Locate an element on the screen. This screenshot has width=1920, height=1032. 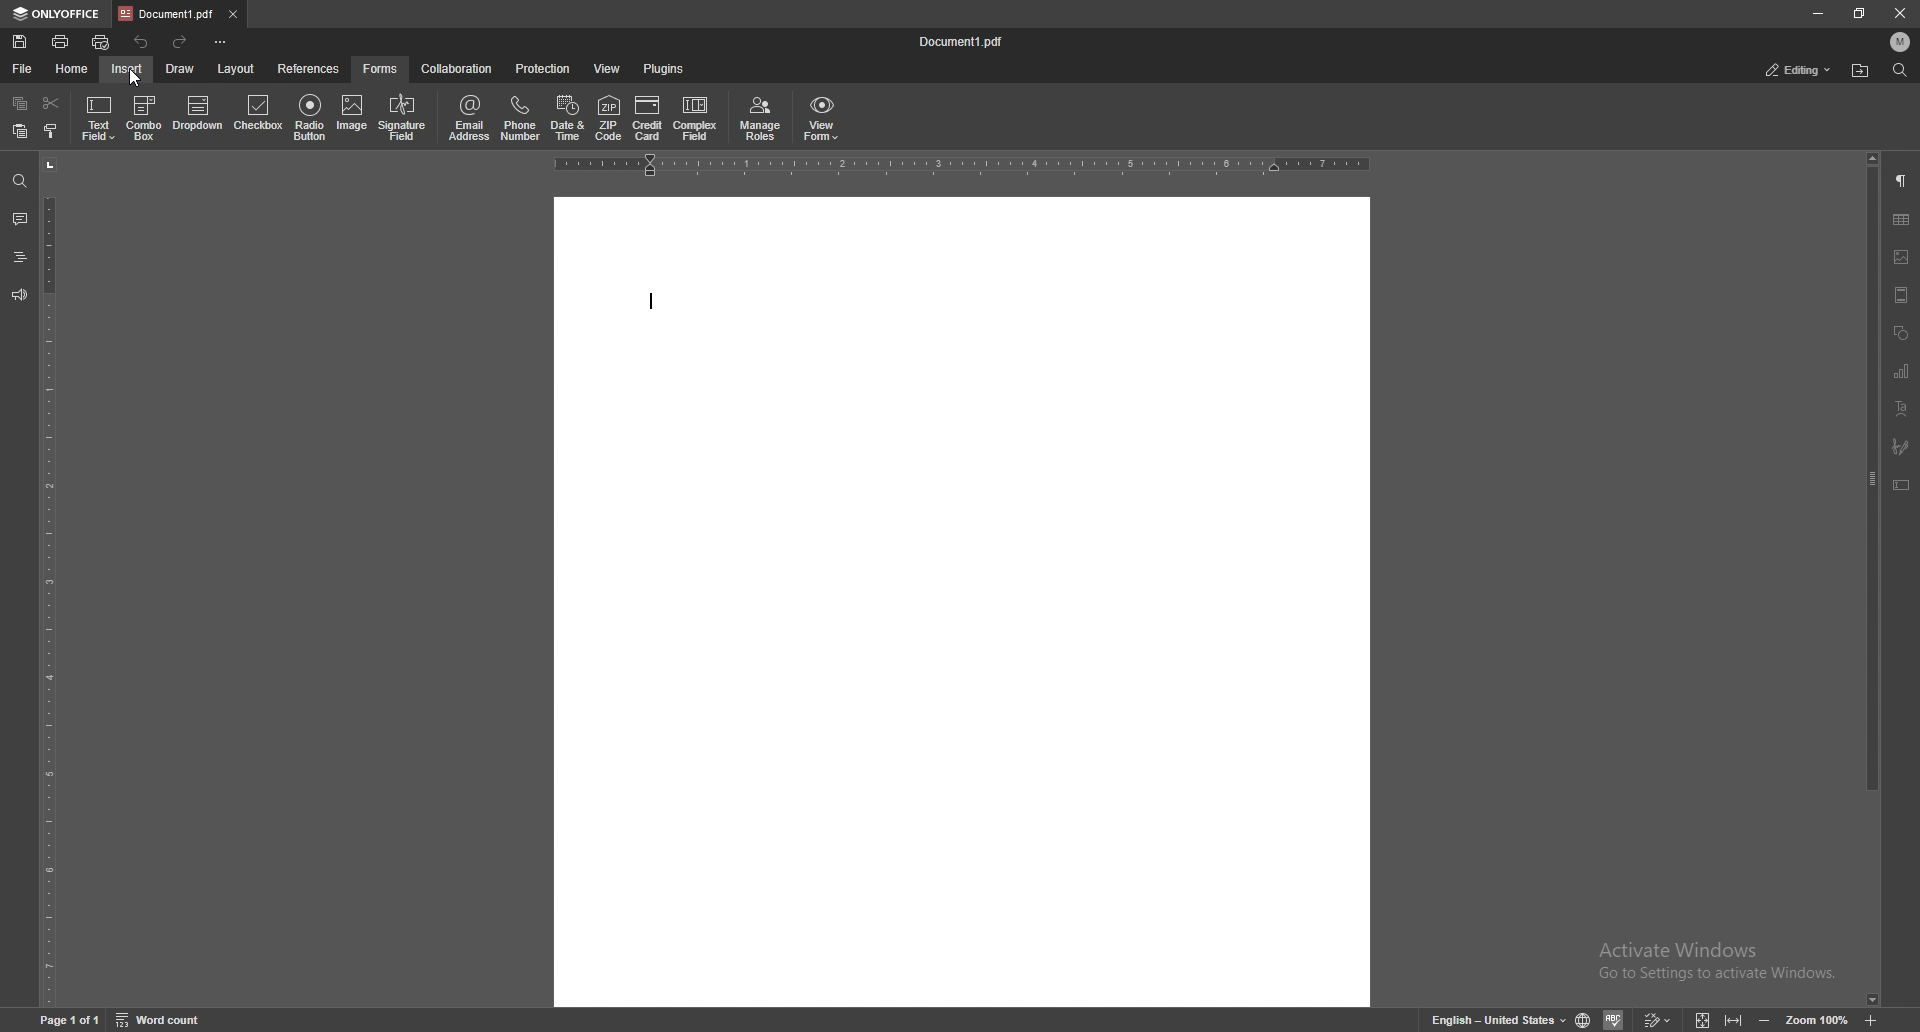
complex field is located at coordinates (697, 118).